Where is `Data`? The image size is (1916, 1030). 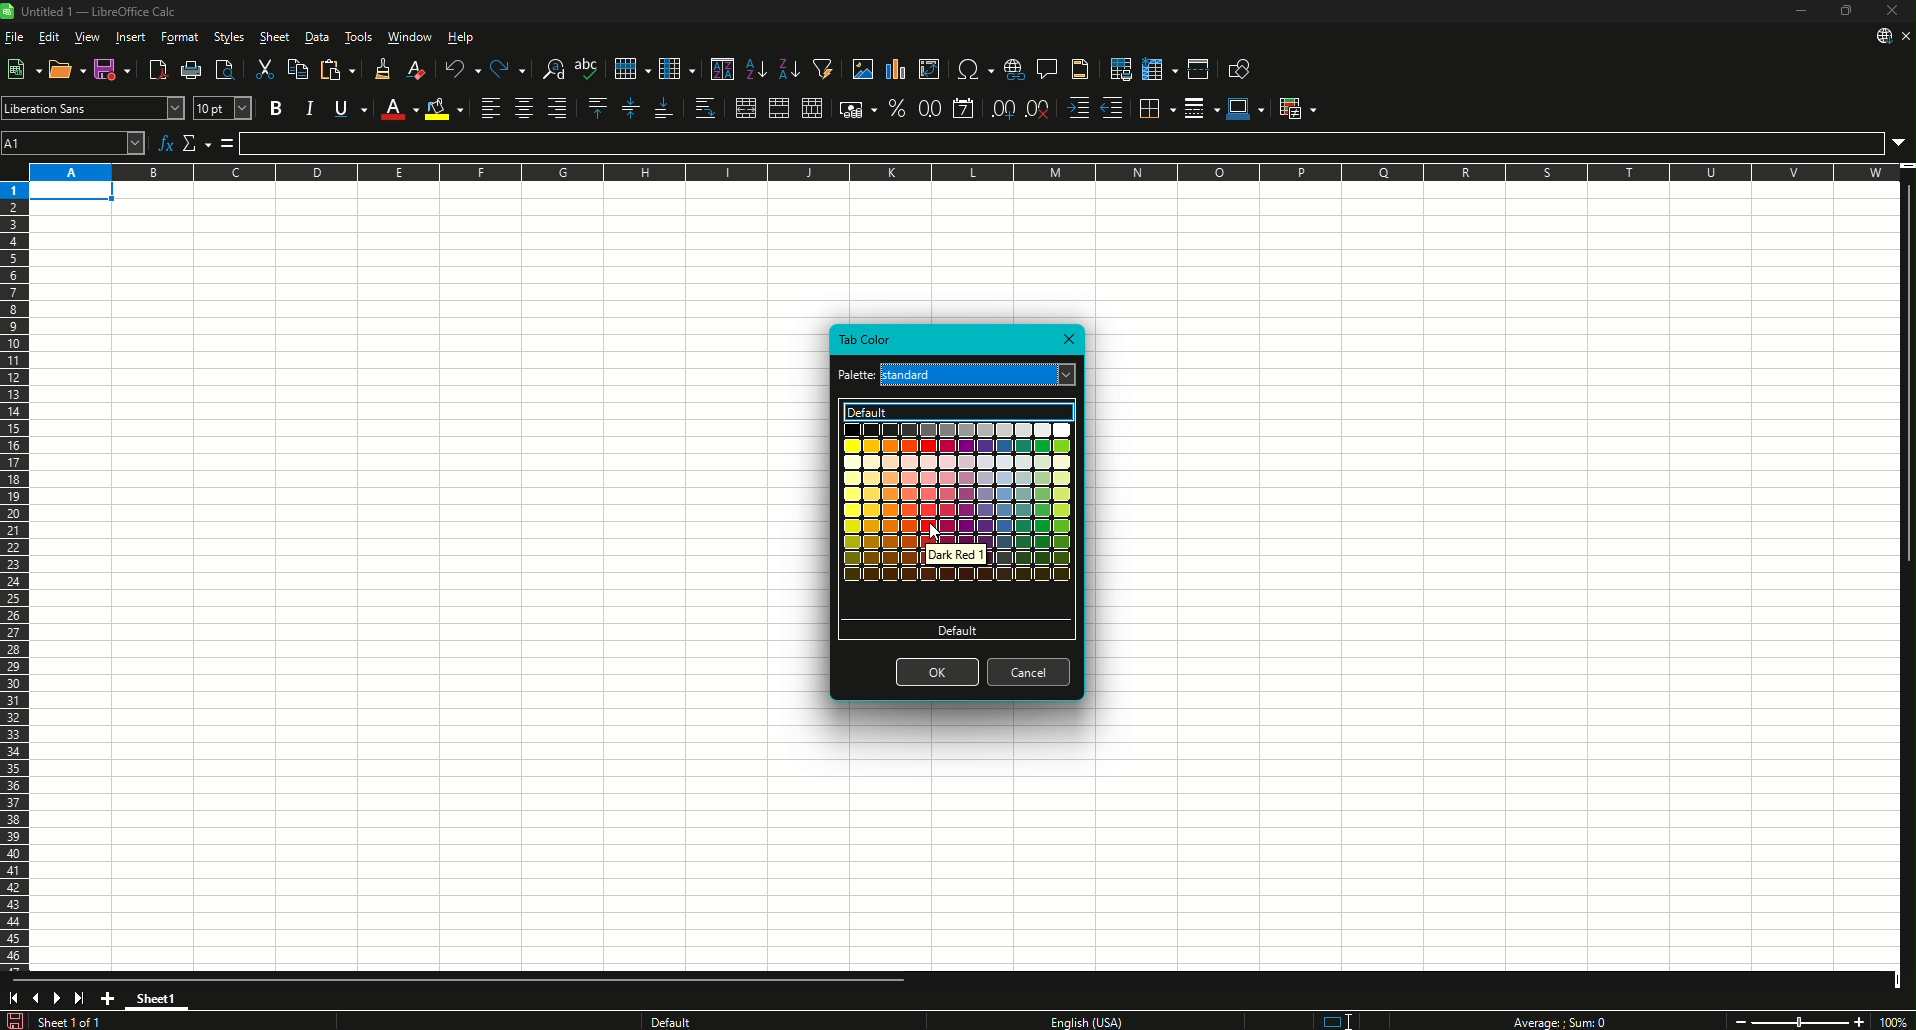 Data is located at coordinates (316, 36).